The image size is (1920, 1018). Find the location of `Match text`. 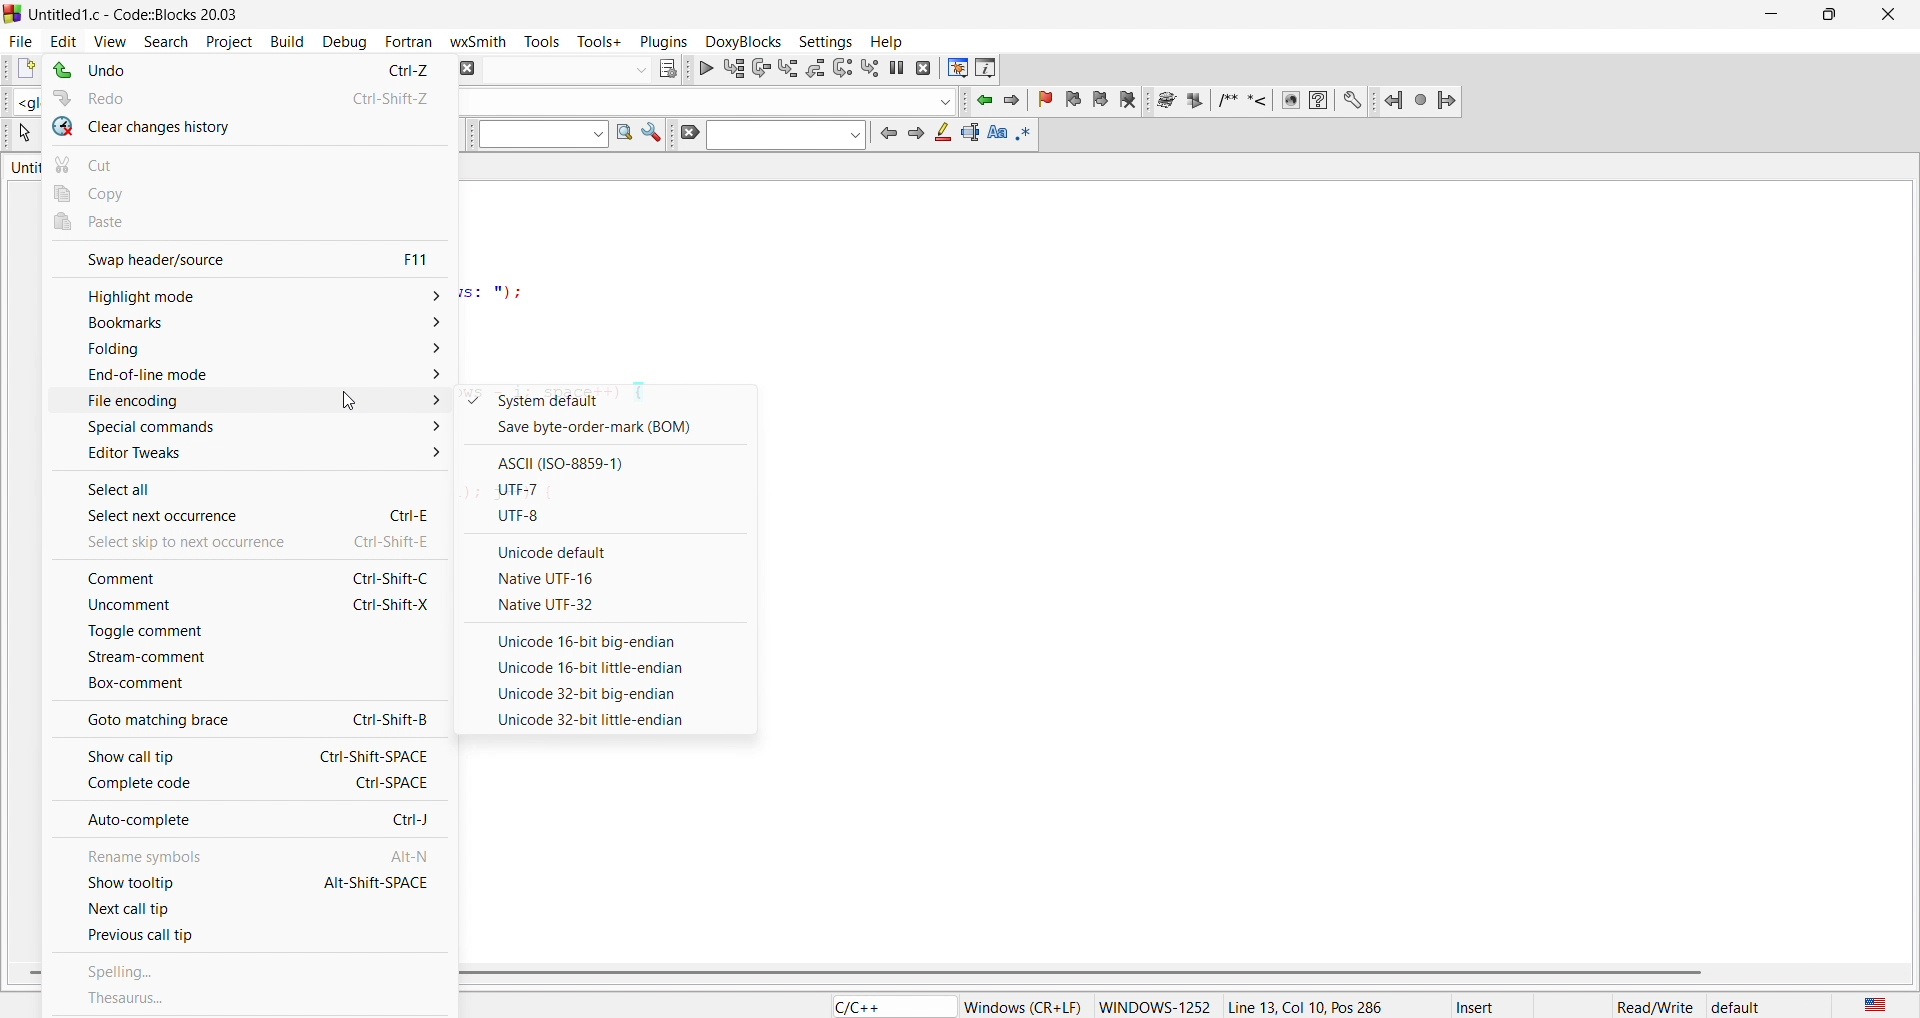

Match text is located at coordinates (997, 134).